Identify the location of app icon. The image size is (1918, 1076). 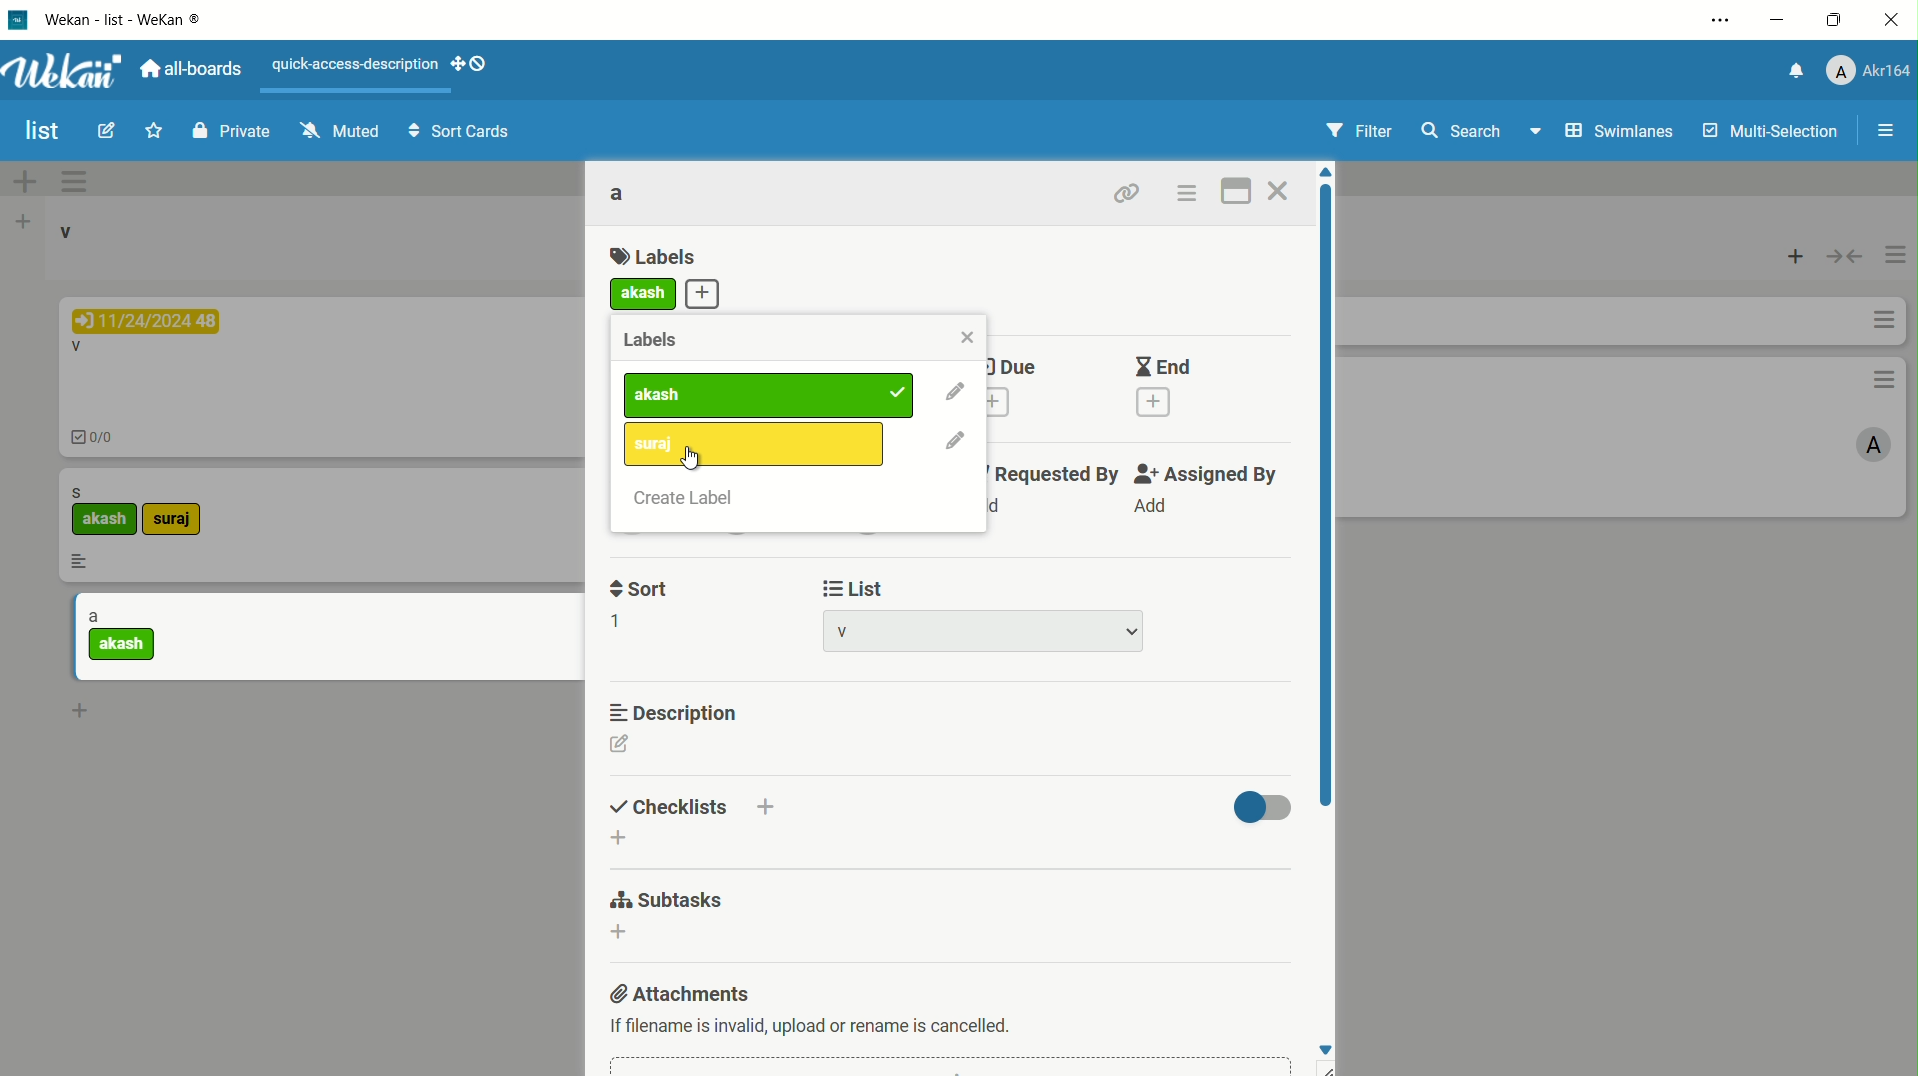
(20, 19).